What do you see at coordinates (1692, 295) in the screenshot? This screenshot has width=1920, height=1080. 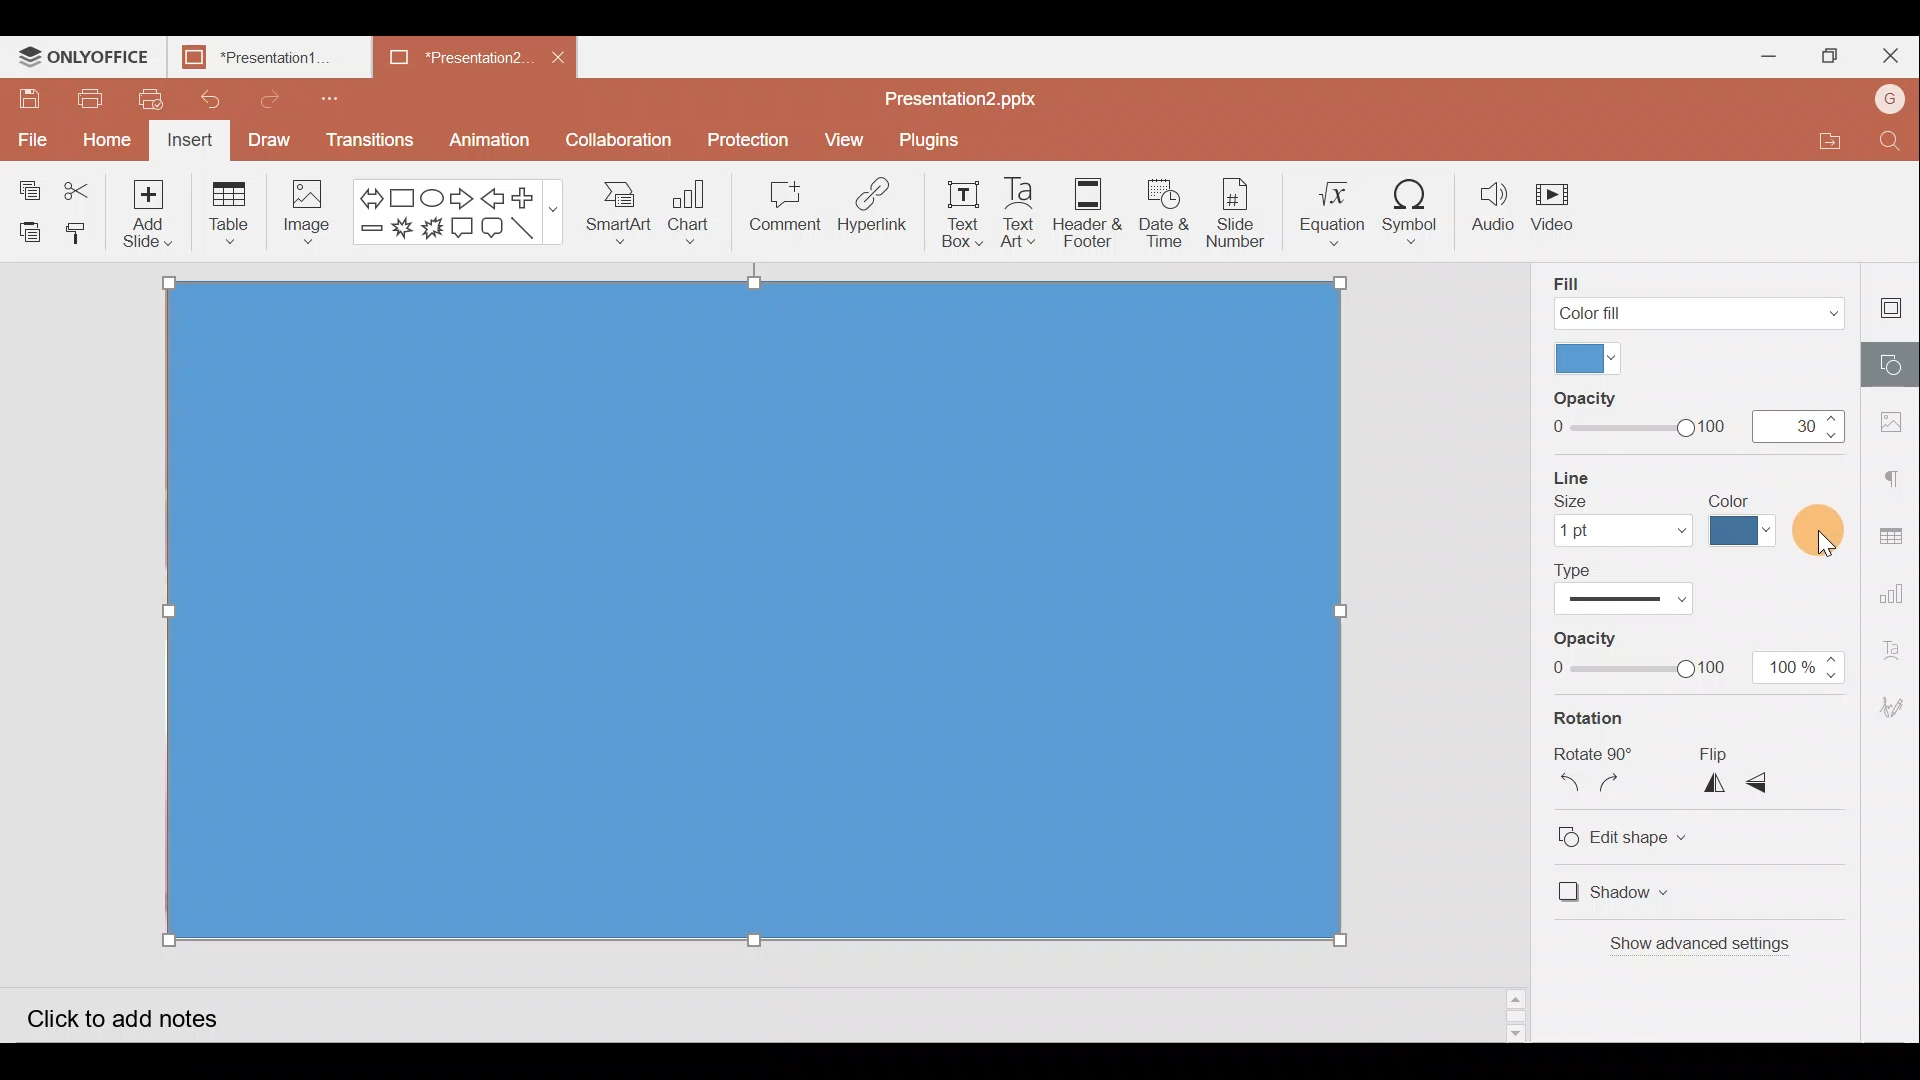 I see `Fill` at bounding box center [1692, 295].